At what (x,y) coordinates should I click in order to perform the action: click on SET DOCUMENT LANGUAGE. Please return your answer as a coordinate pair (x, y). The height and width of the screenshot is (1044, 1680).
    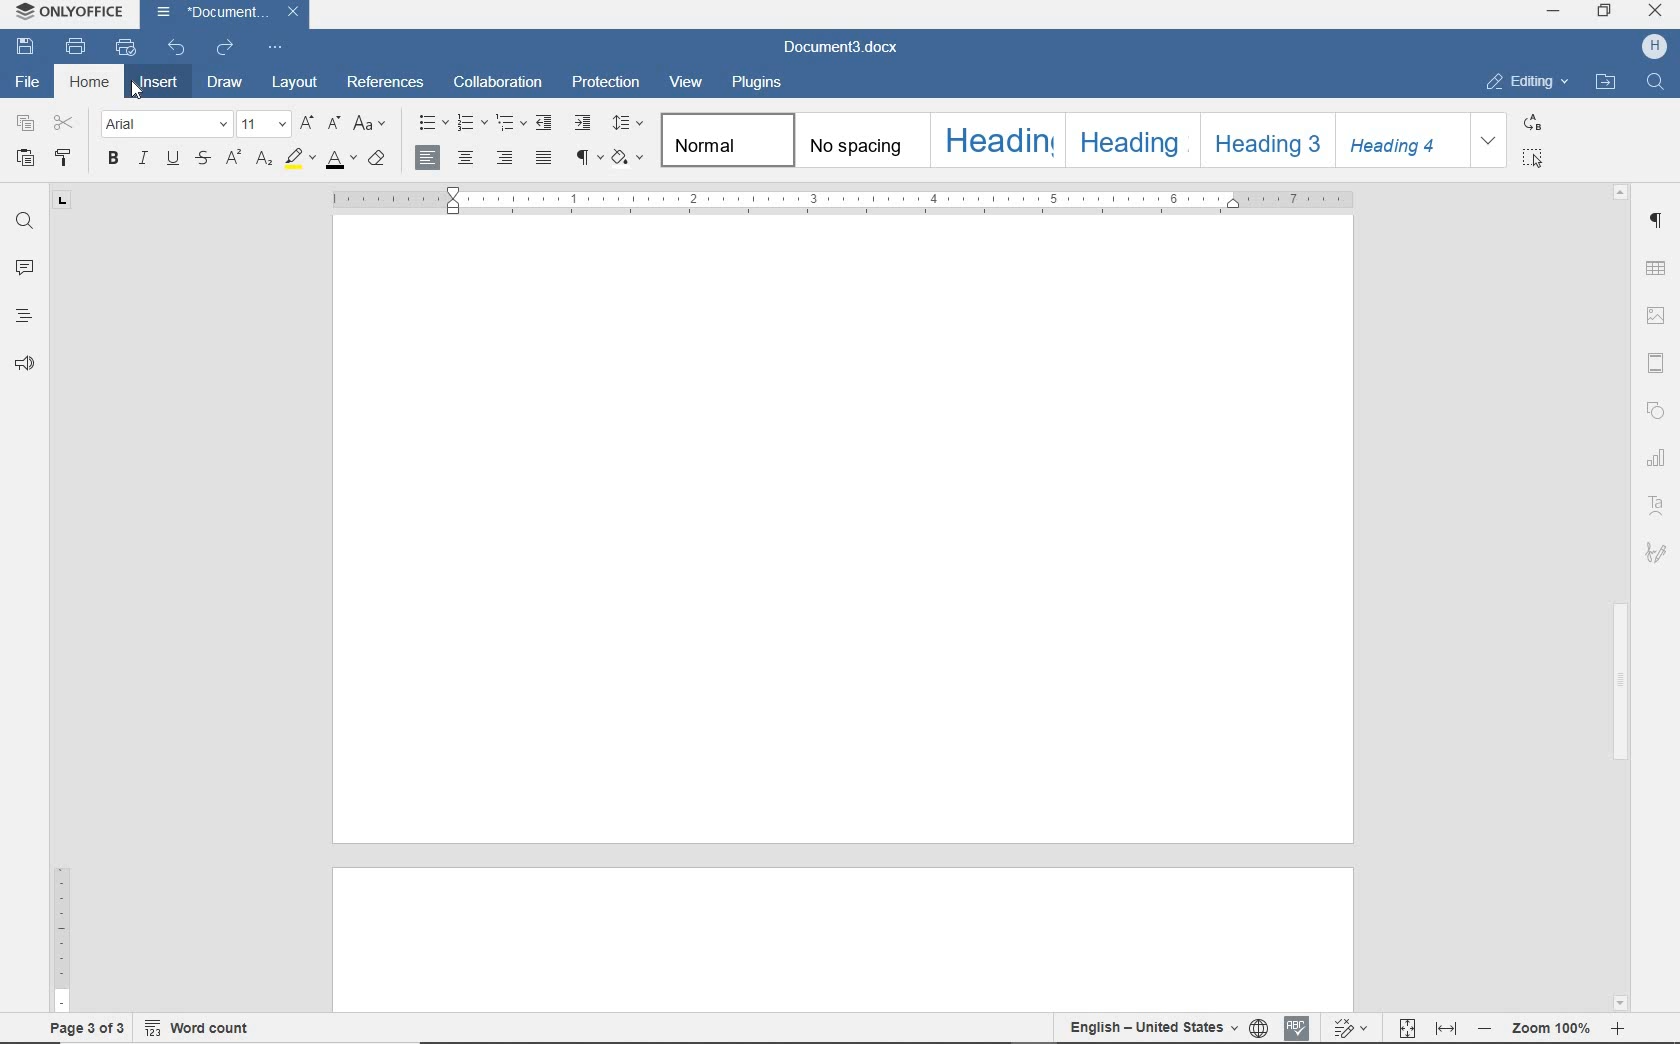
    Looking at the image, I should click on (1260, 1028).